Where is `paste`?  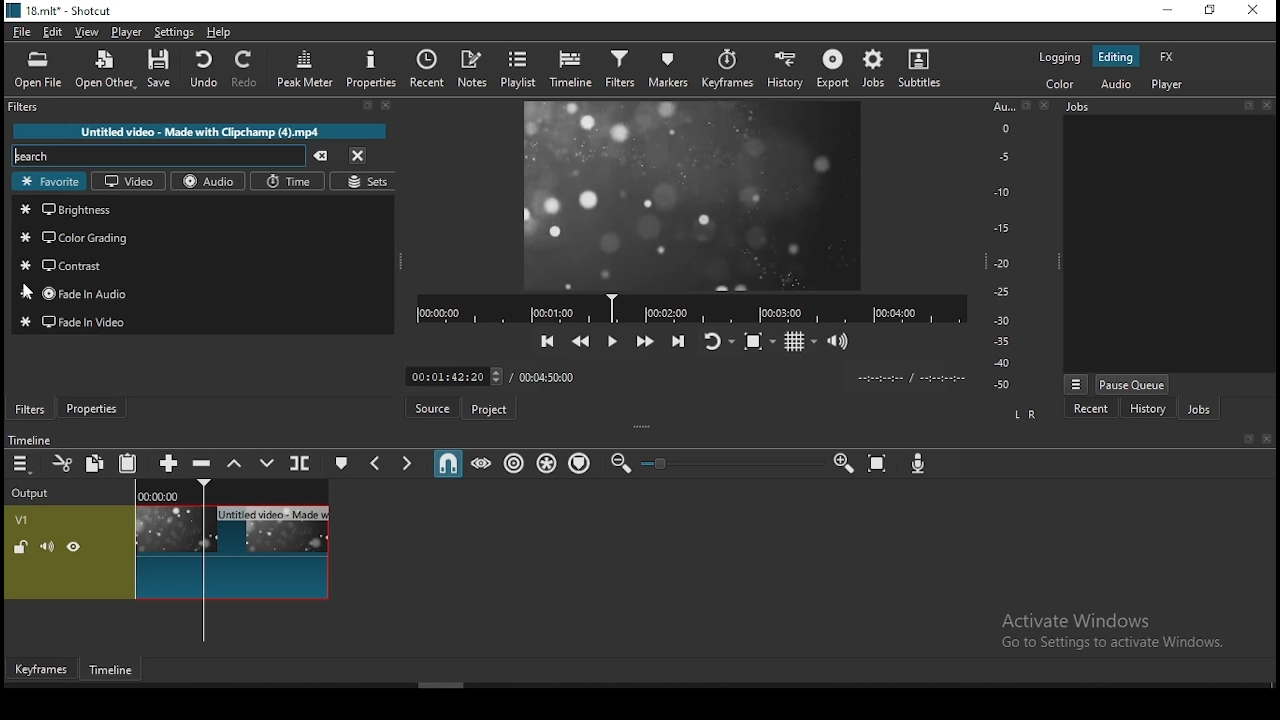
paste is located at coordinates (128, 462).